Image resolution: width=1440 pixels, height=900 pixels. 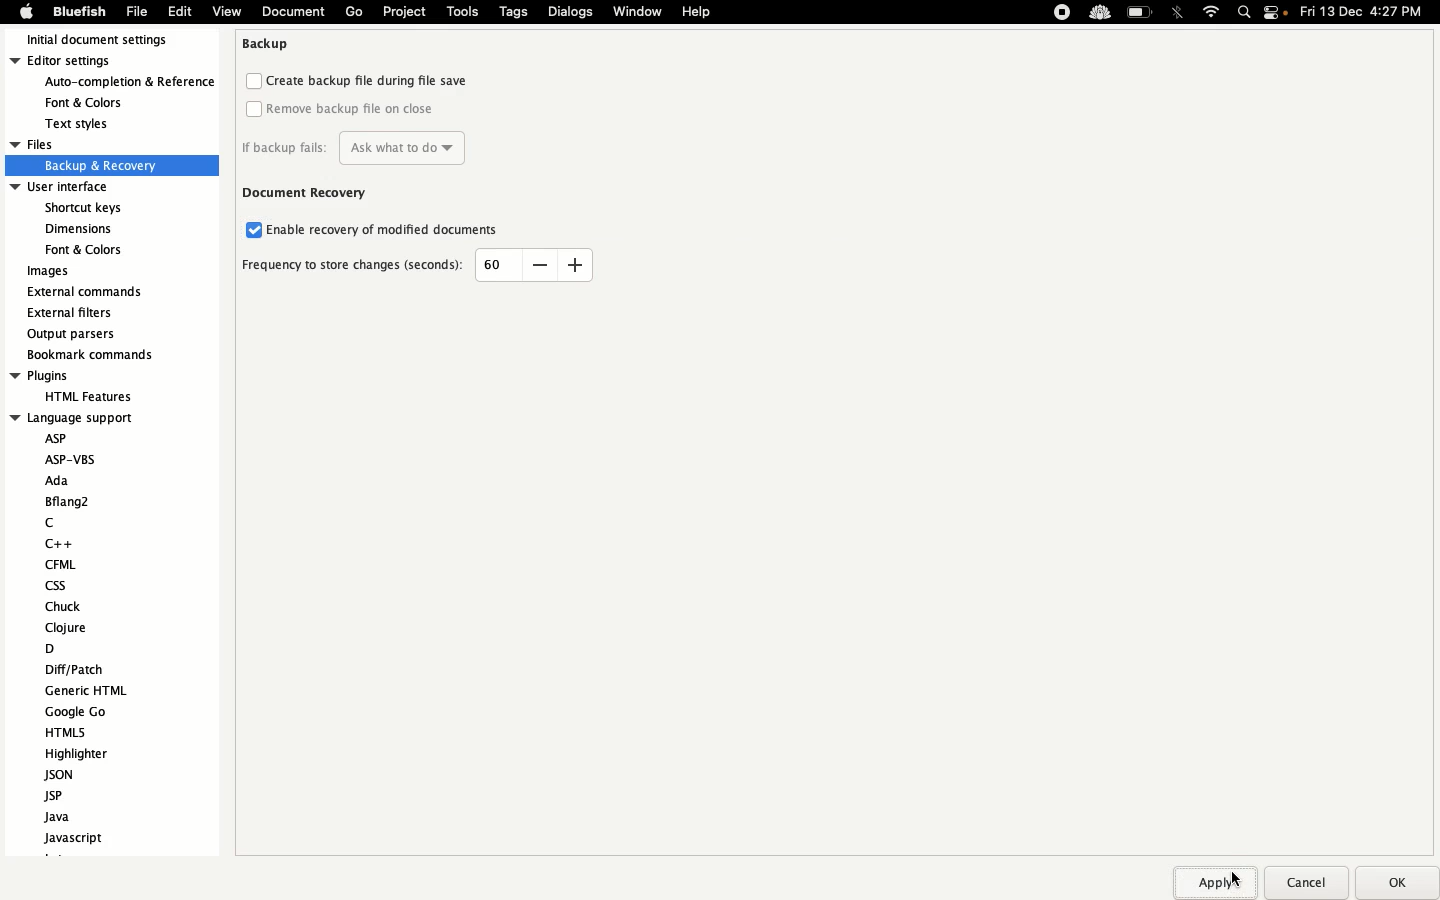 I want to click on Project , so click(x=406, y=13).